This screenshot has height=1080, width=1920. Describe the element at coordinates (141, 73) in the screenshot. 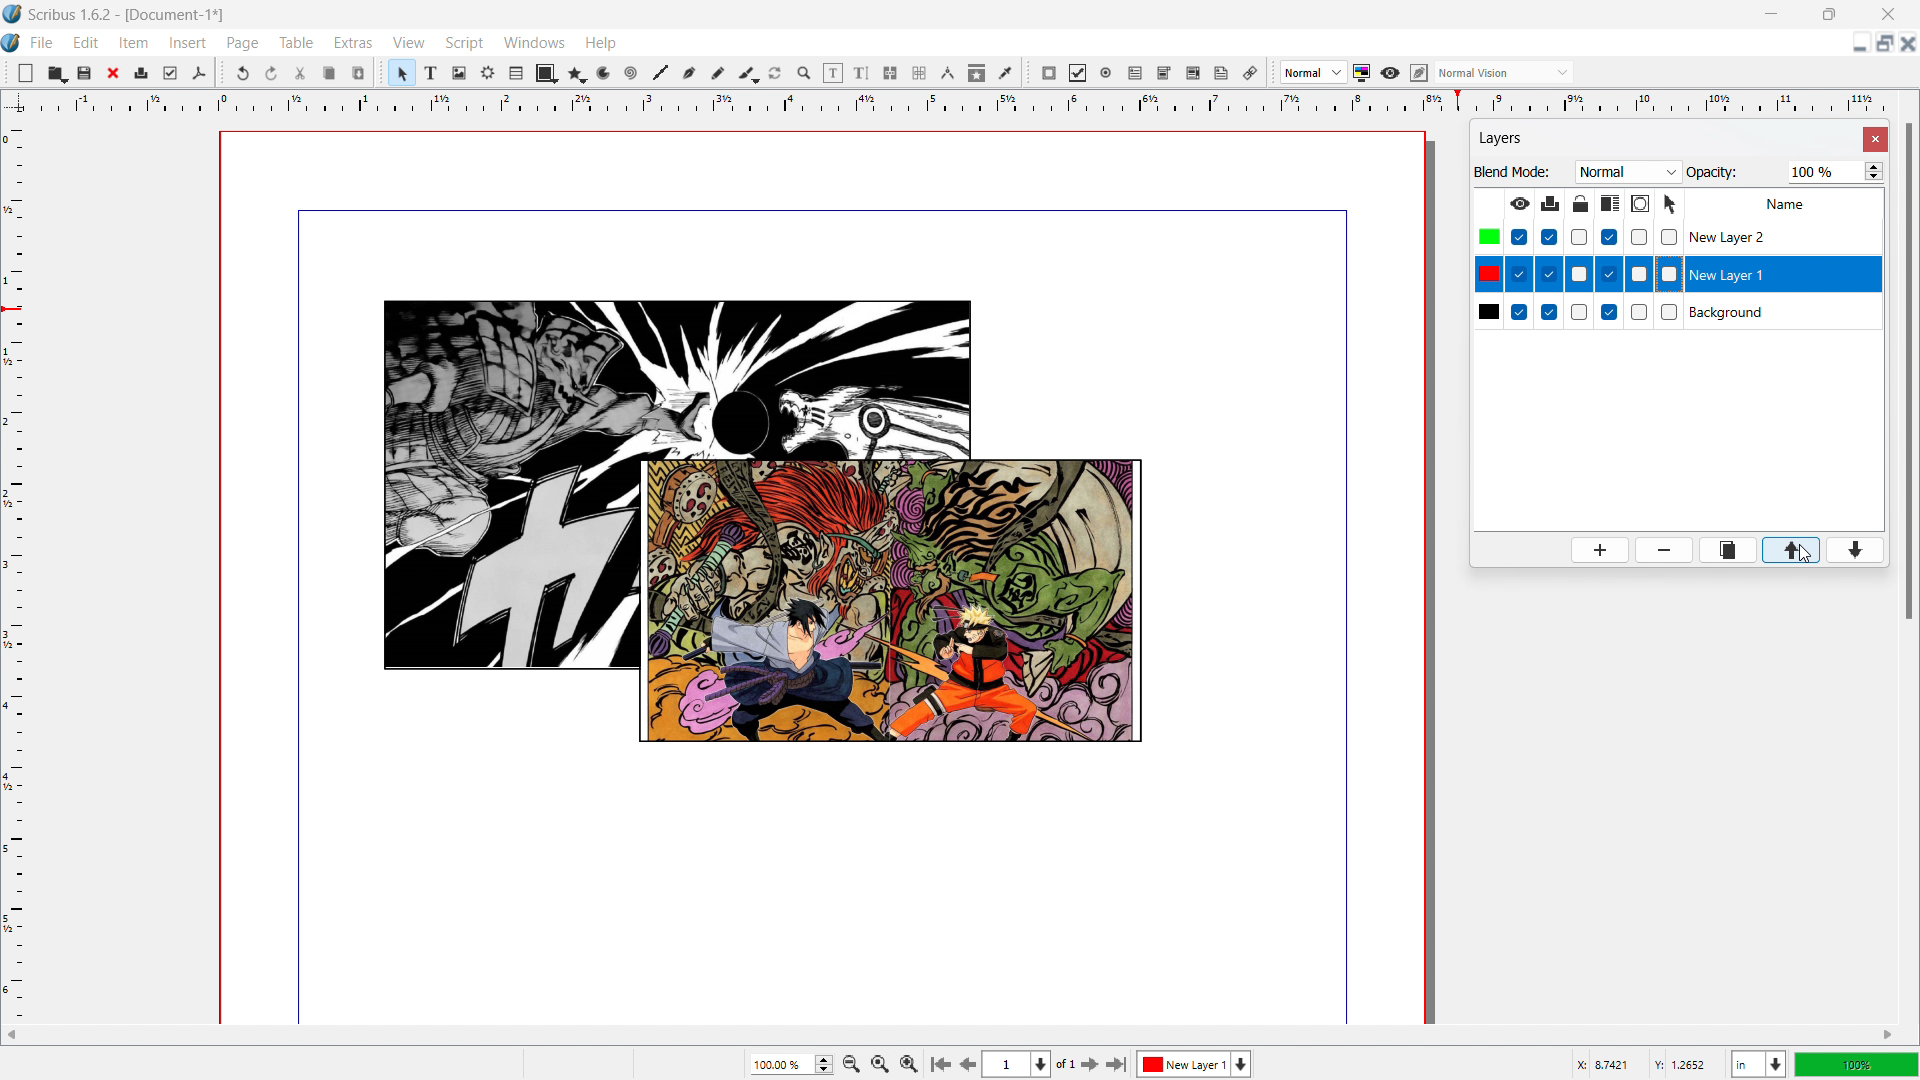

I see `print` at that location.